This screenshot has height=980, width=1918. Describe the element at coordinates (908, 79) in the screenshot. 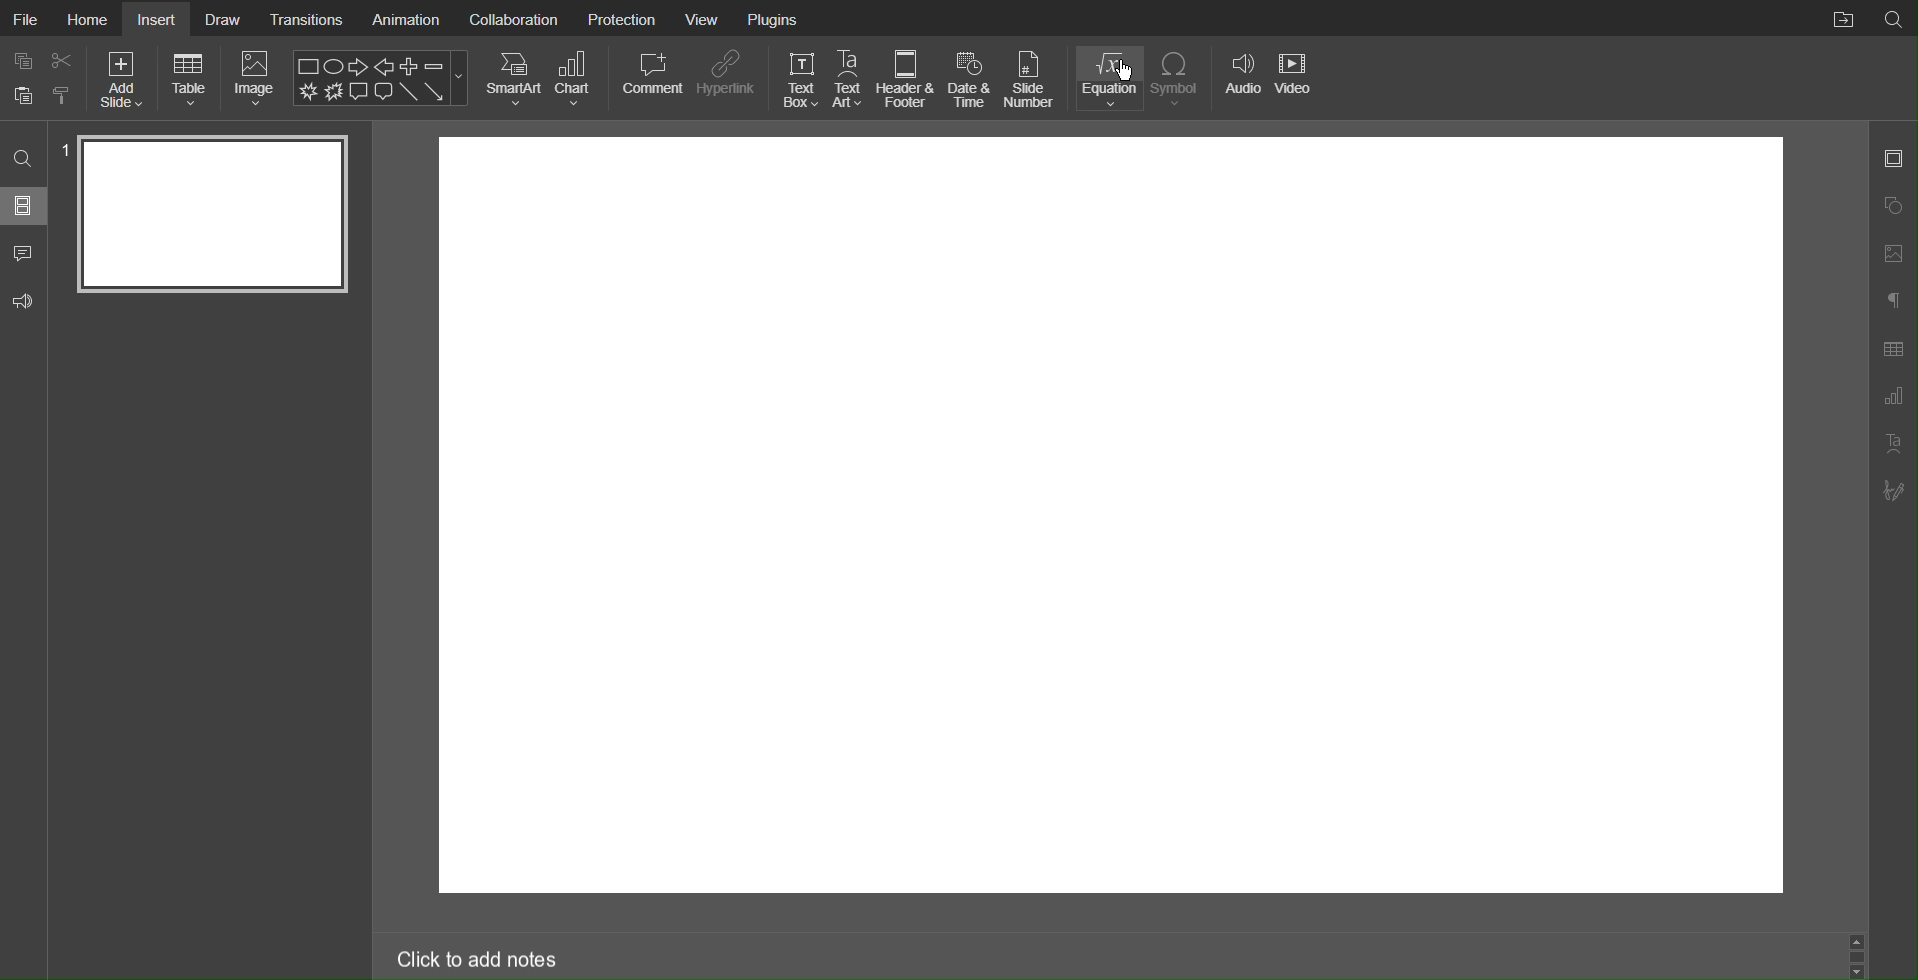

I see `Header & Footer` at that location.